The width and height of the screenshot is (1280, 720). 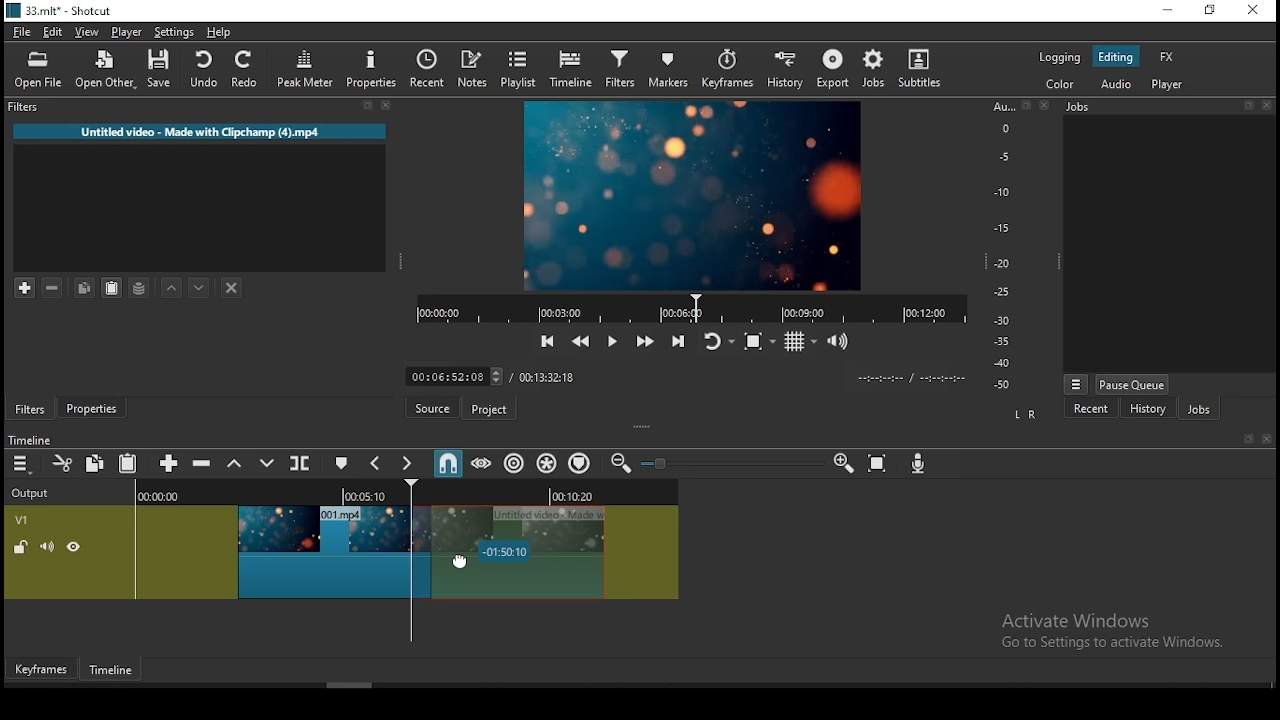 What do you see at coordinates (162, 72) in the screenshot?
I see `save` at bounding box center [162, 72].